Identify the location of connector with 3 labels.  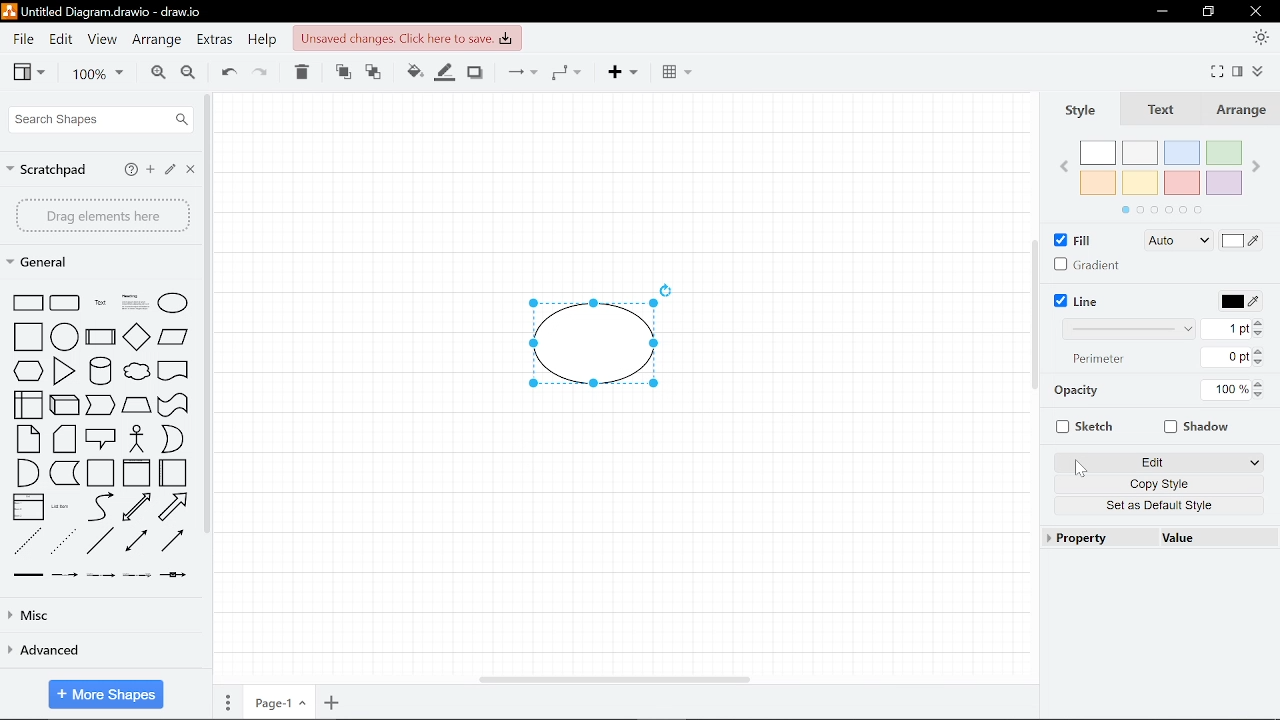
(135, 575).